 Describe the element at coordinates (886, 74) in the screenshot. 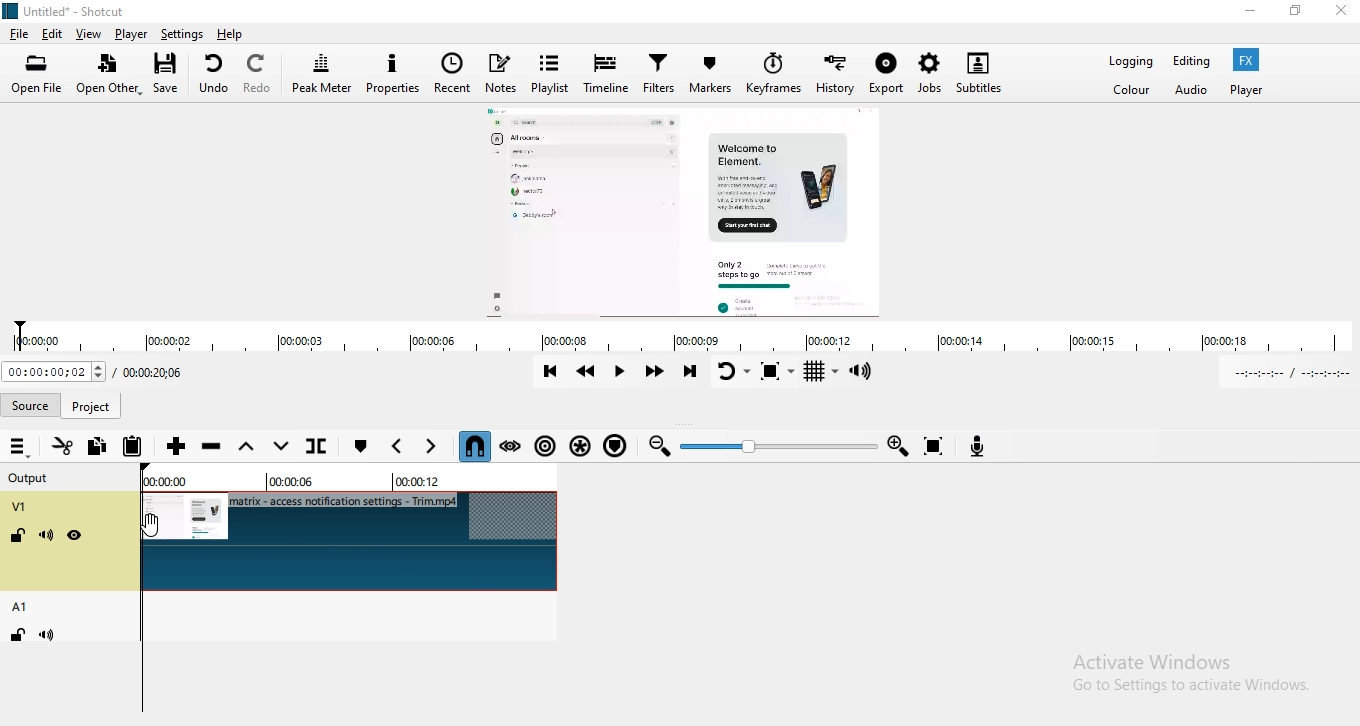

I see `Export` at that location.